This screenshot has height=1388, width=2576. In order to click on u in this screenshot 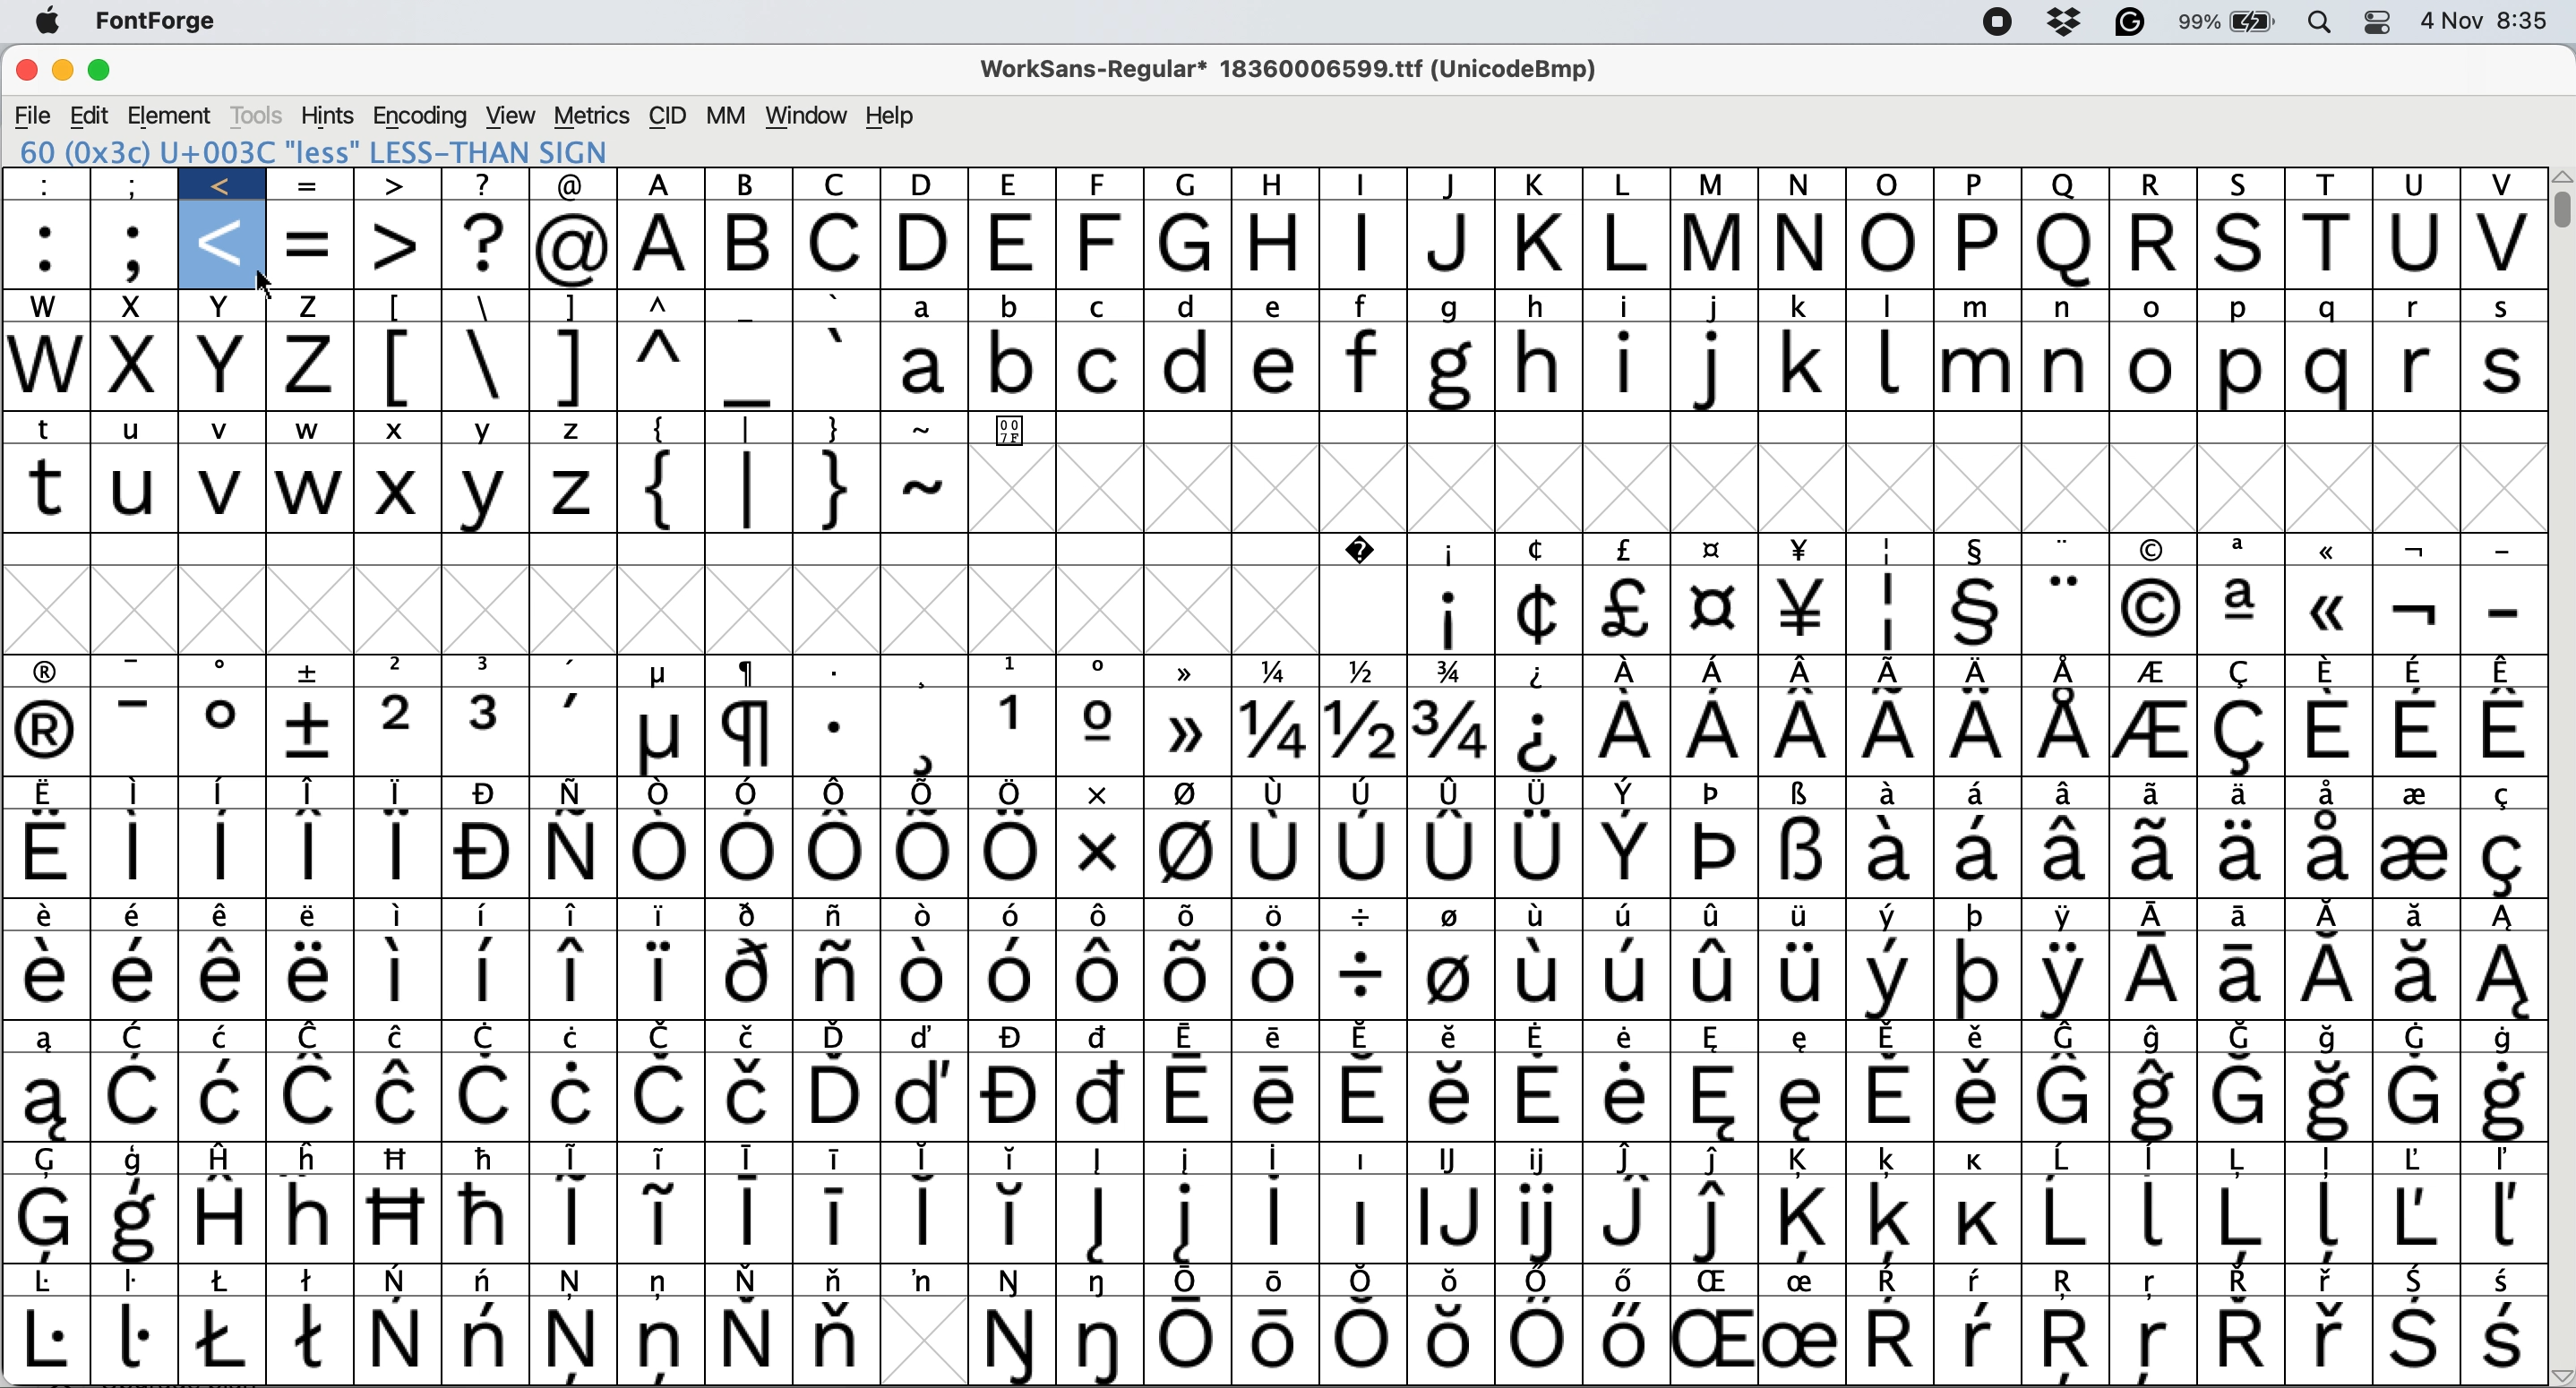, I will do `click(2420, 185)`.